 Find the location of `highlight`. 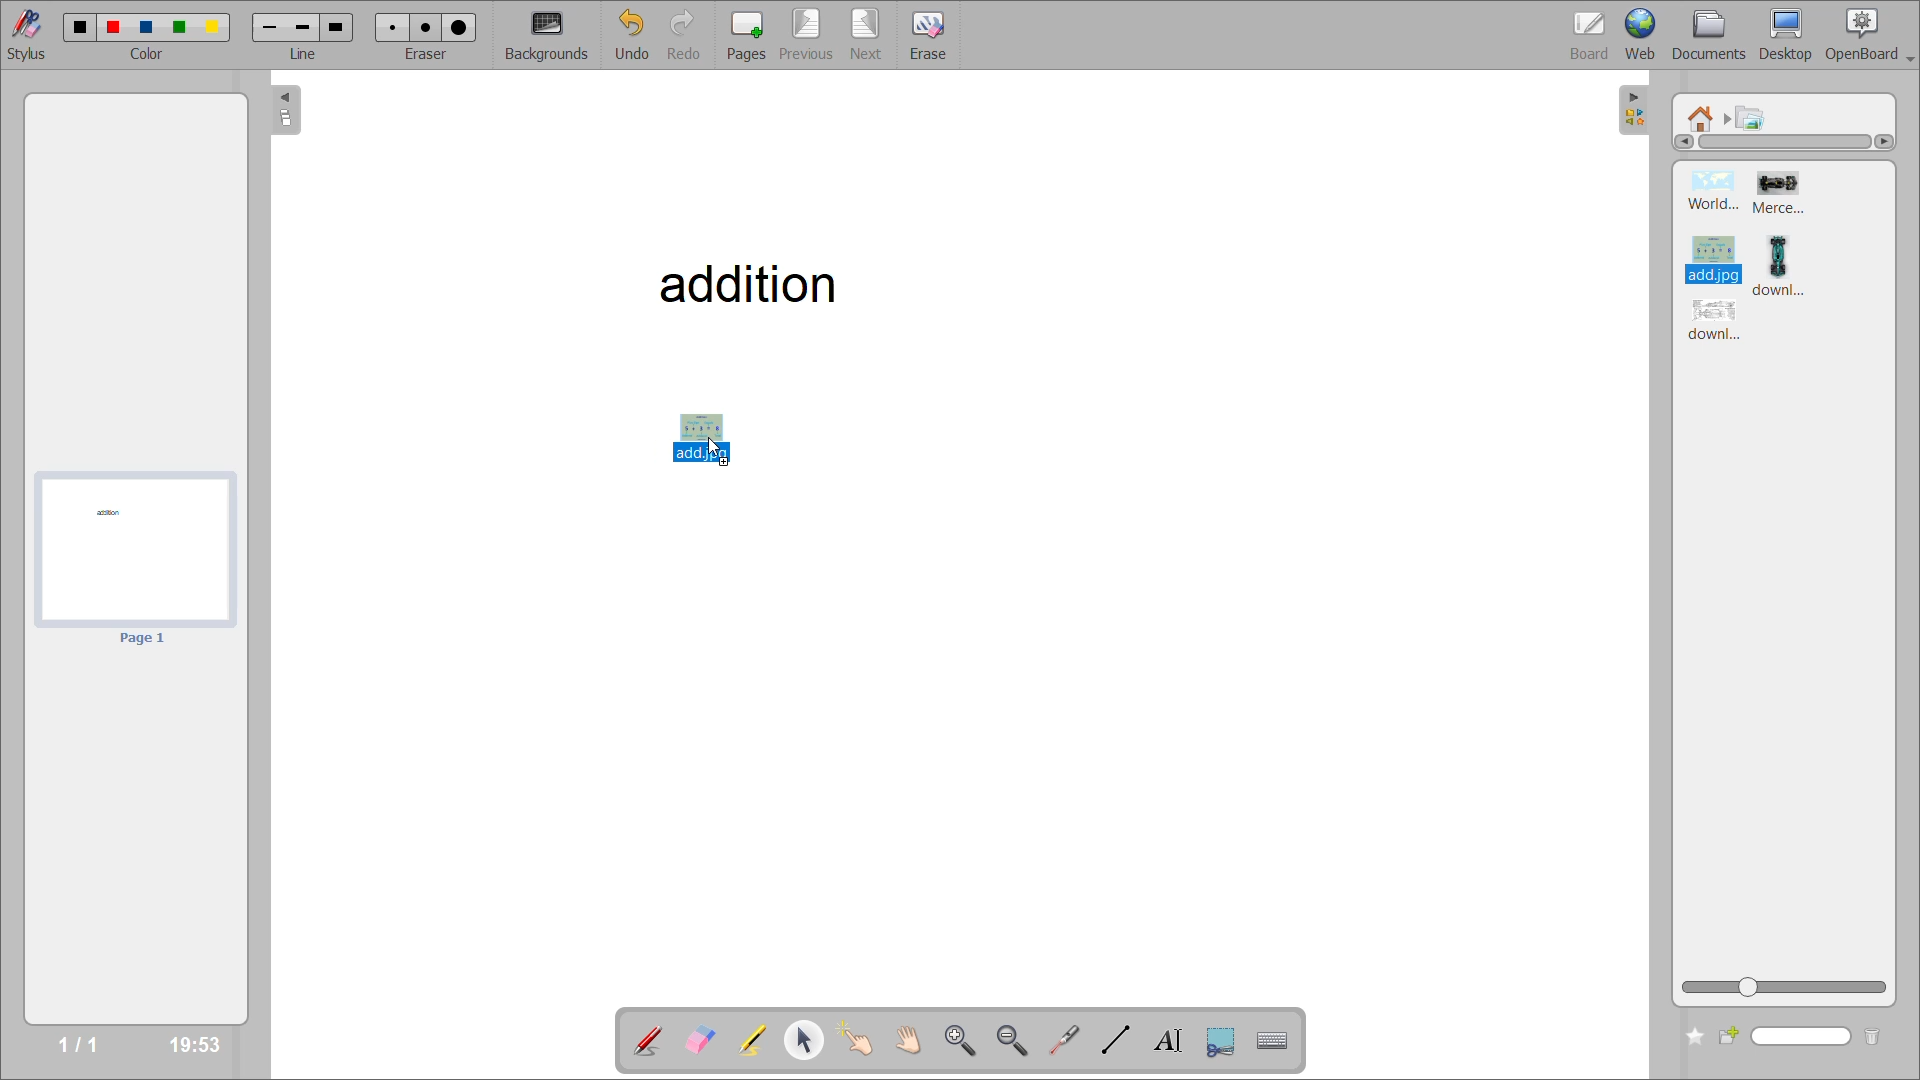

highlight is located at coordinates (759, 1042).